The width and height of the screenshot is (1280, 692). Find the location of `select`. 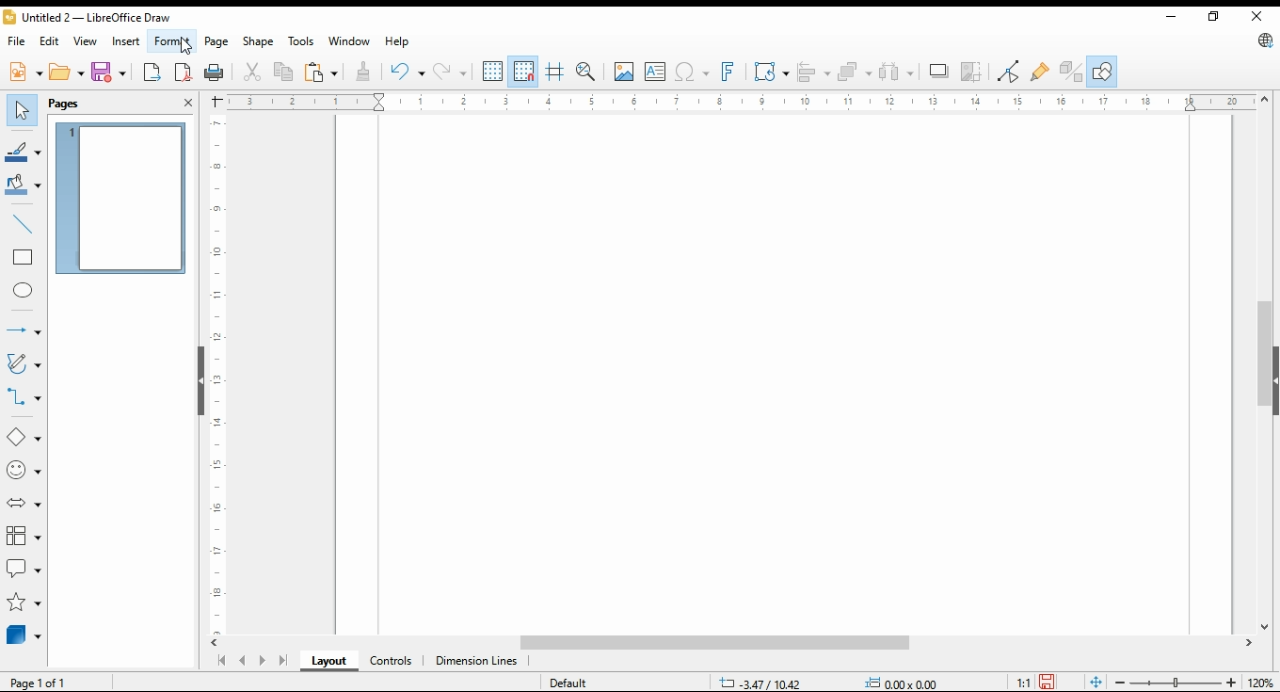

select is located at coordinates (22, 110).